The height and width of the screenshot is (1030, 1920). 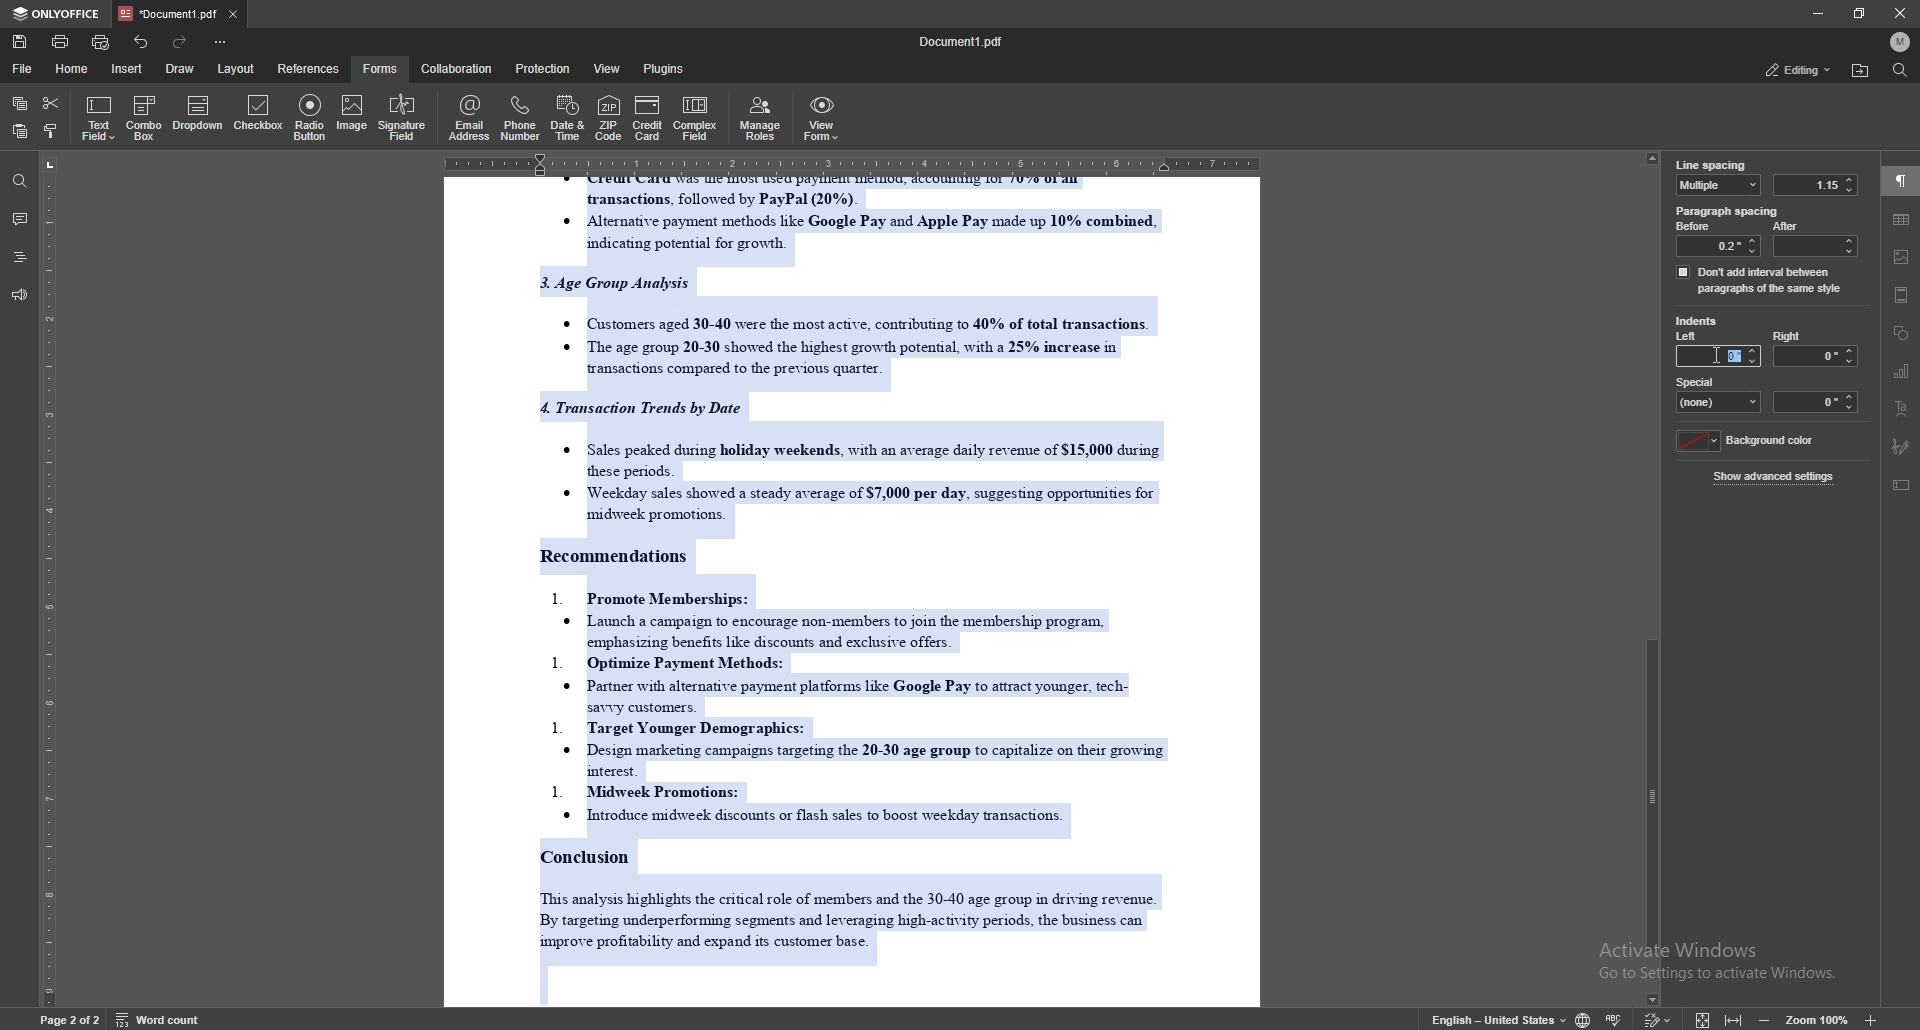 I want to click on line spacing, so click(x=1711, y=165).